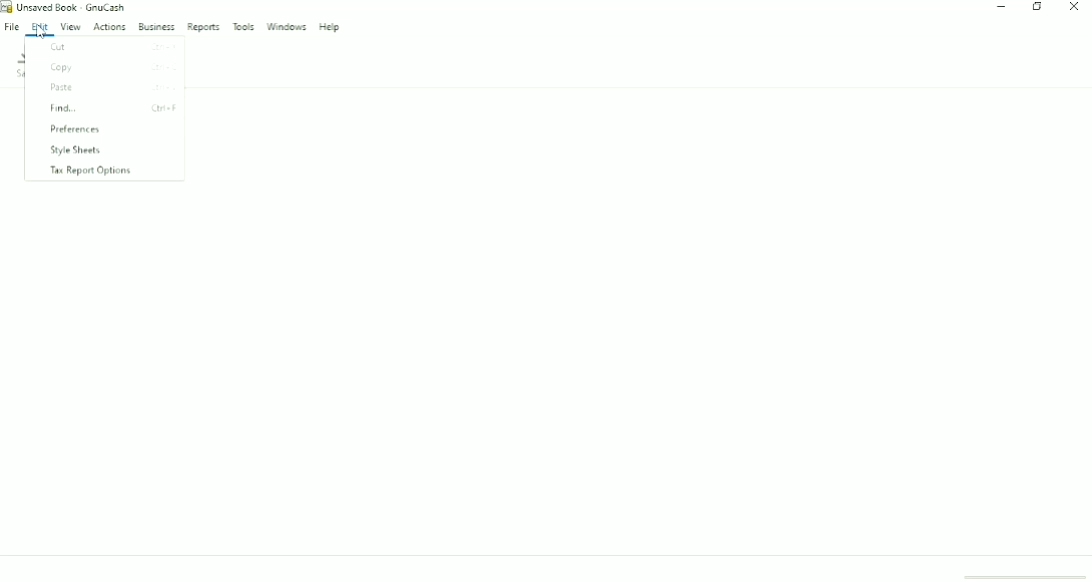 This screenshot has width=1092, height=582. Describe the element at coordinates (157, 27) in the screenshot. I see `Business` at that location.